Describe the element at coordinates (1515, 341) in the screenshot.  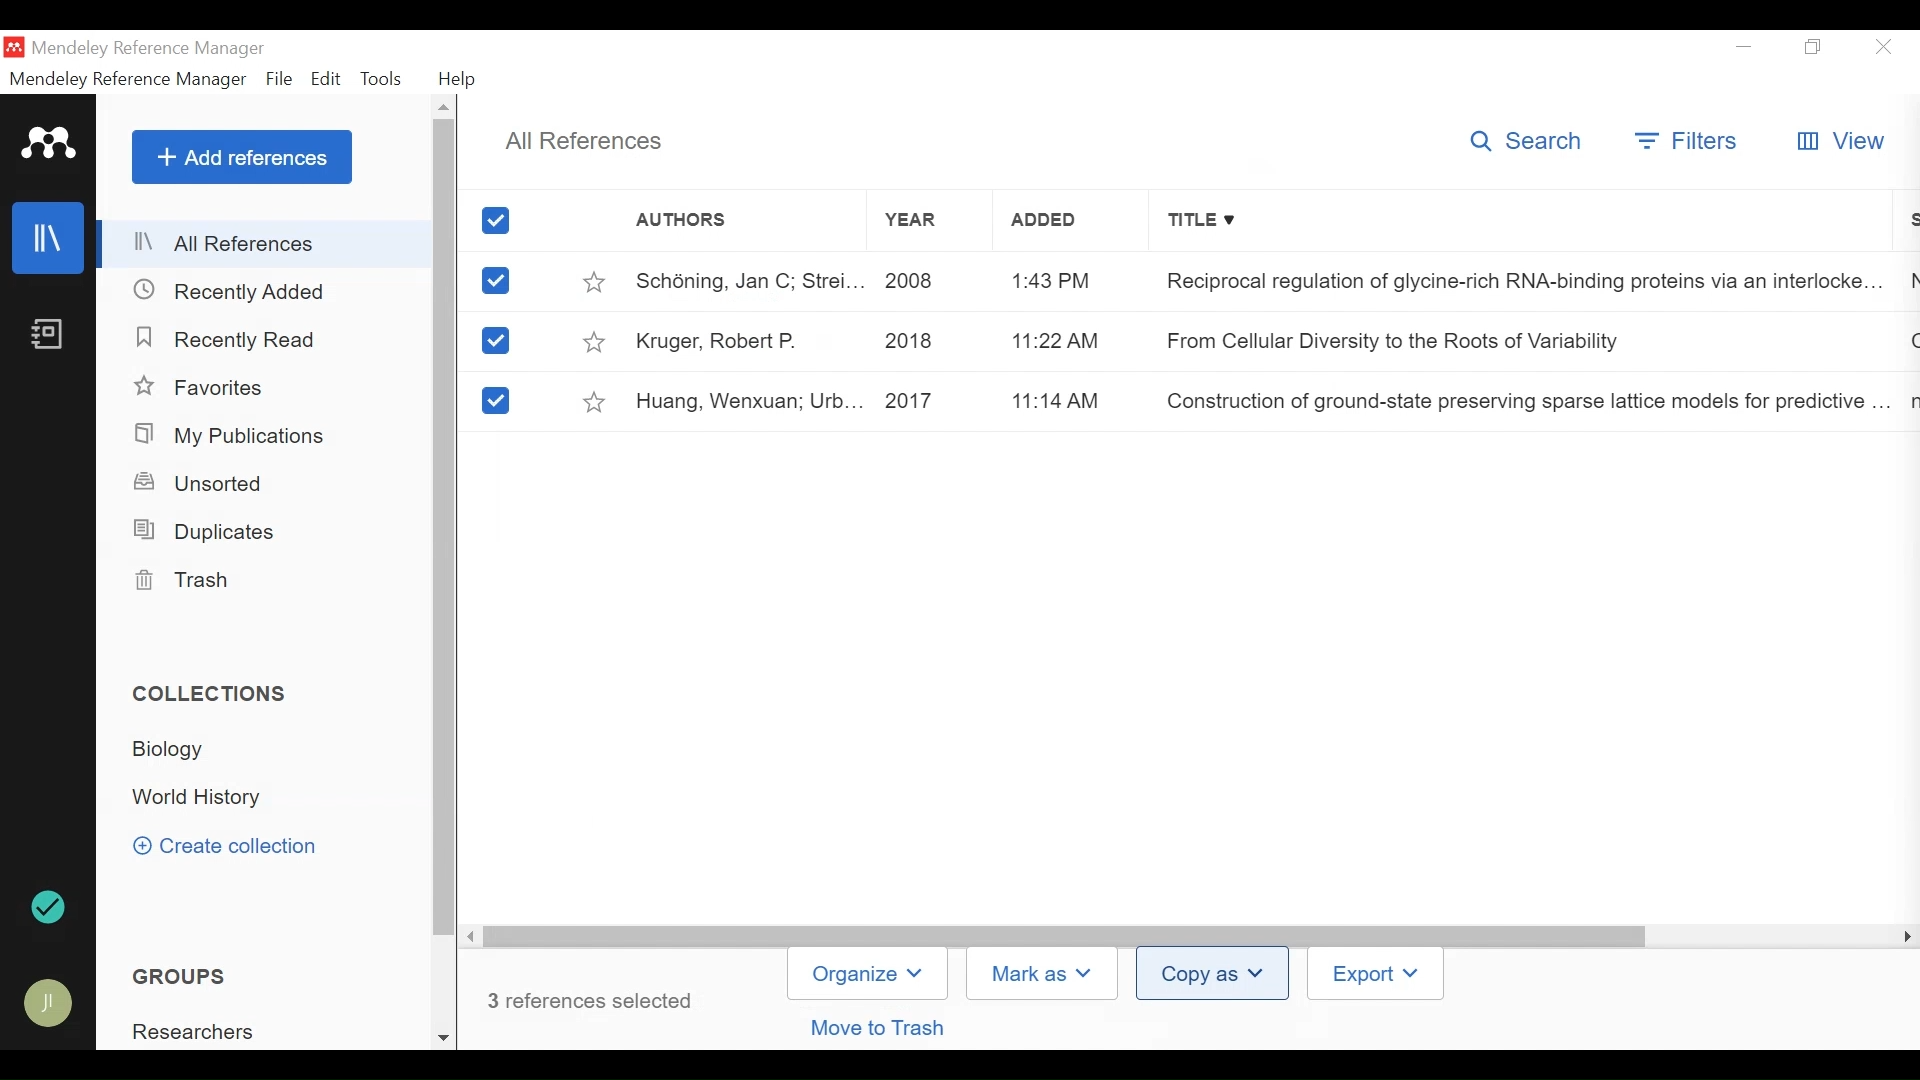
I see `Journal Title` at that location.